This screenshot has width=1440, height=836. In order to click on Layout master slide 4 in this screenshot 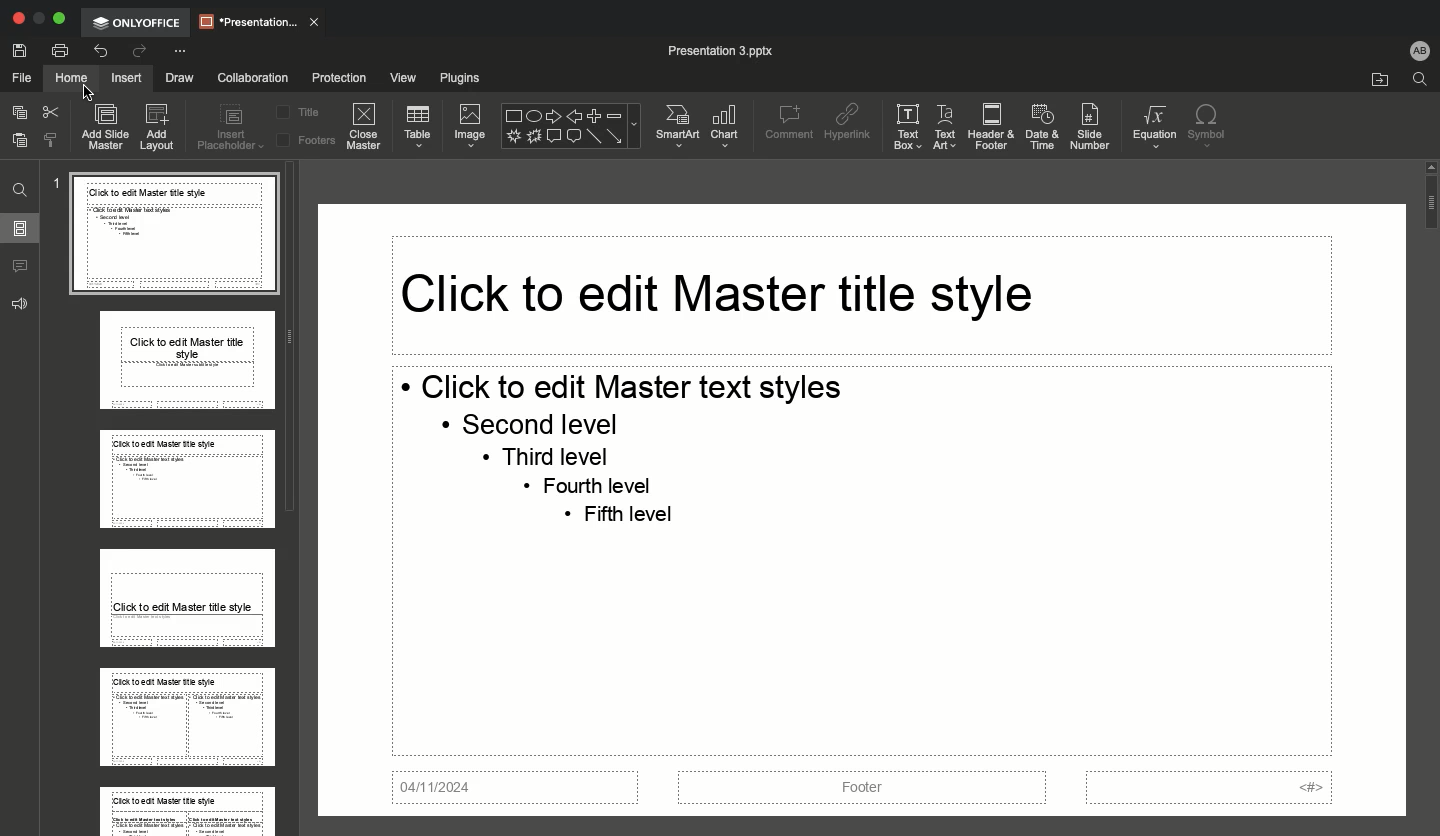, I will do `click(187, 597)`.